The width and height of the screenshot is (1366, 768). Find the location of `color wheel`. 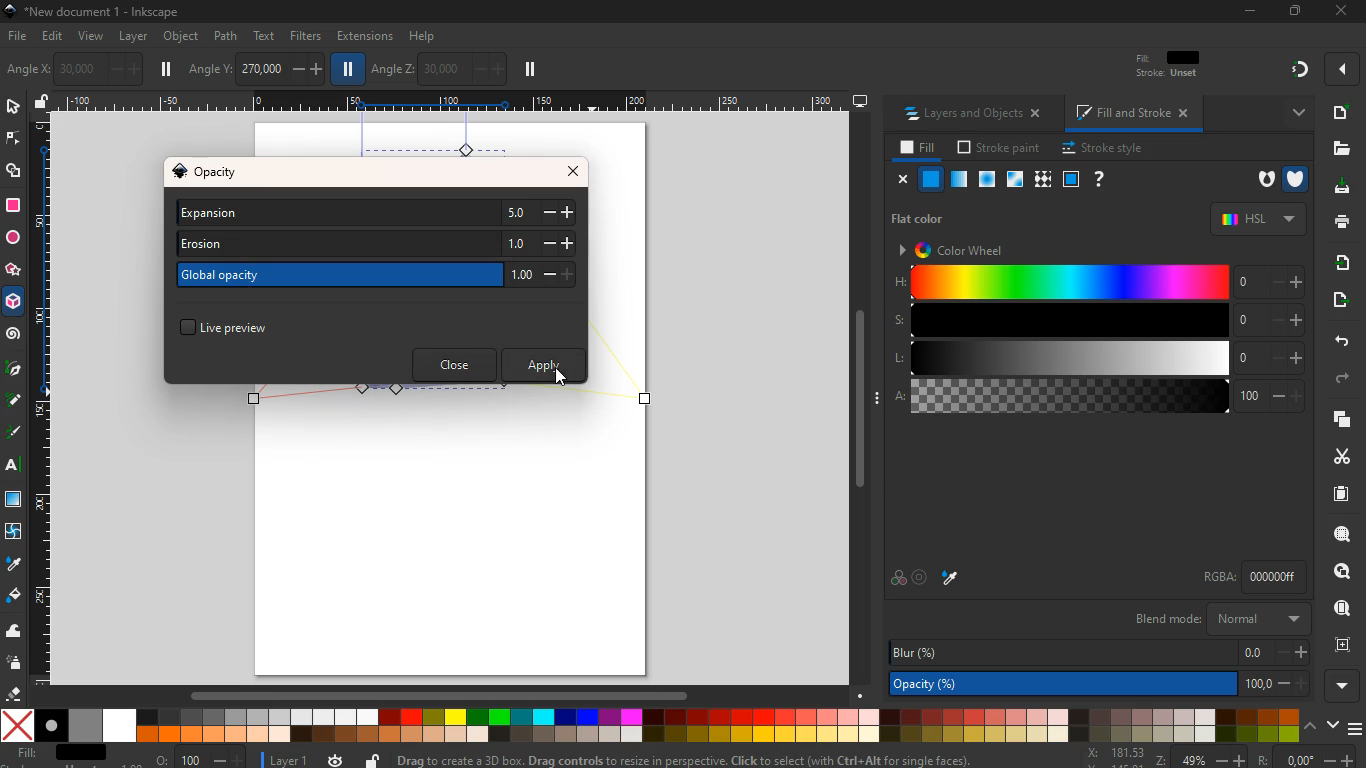

color wheel is located at coordinates (960, 249).